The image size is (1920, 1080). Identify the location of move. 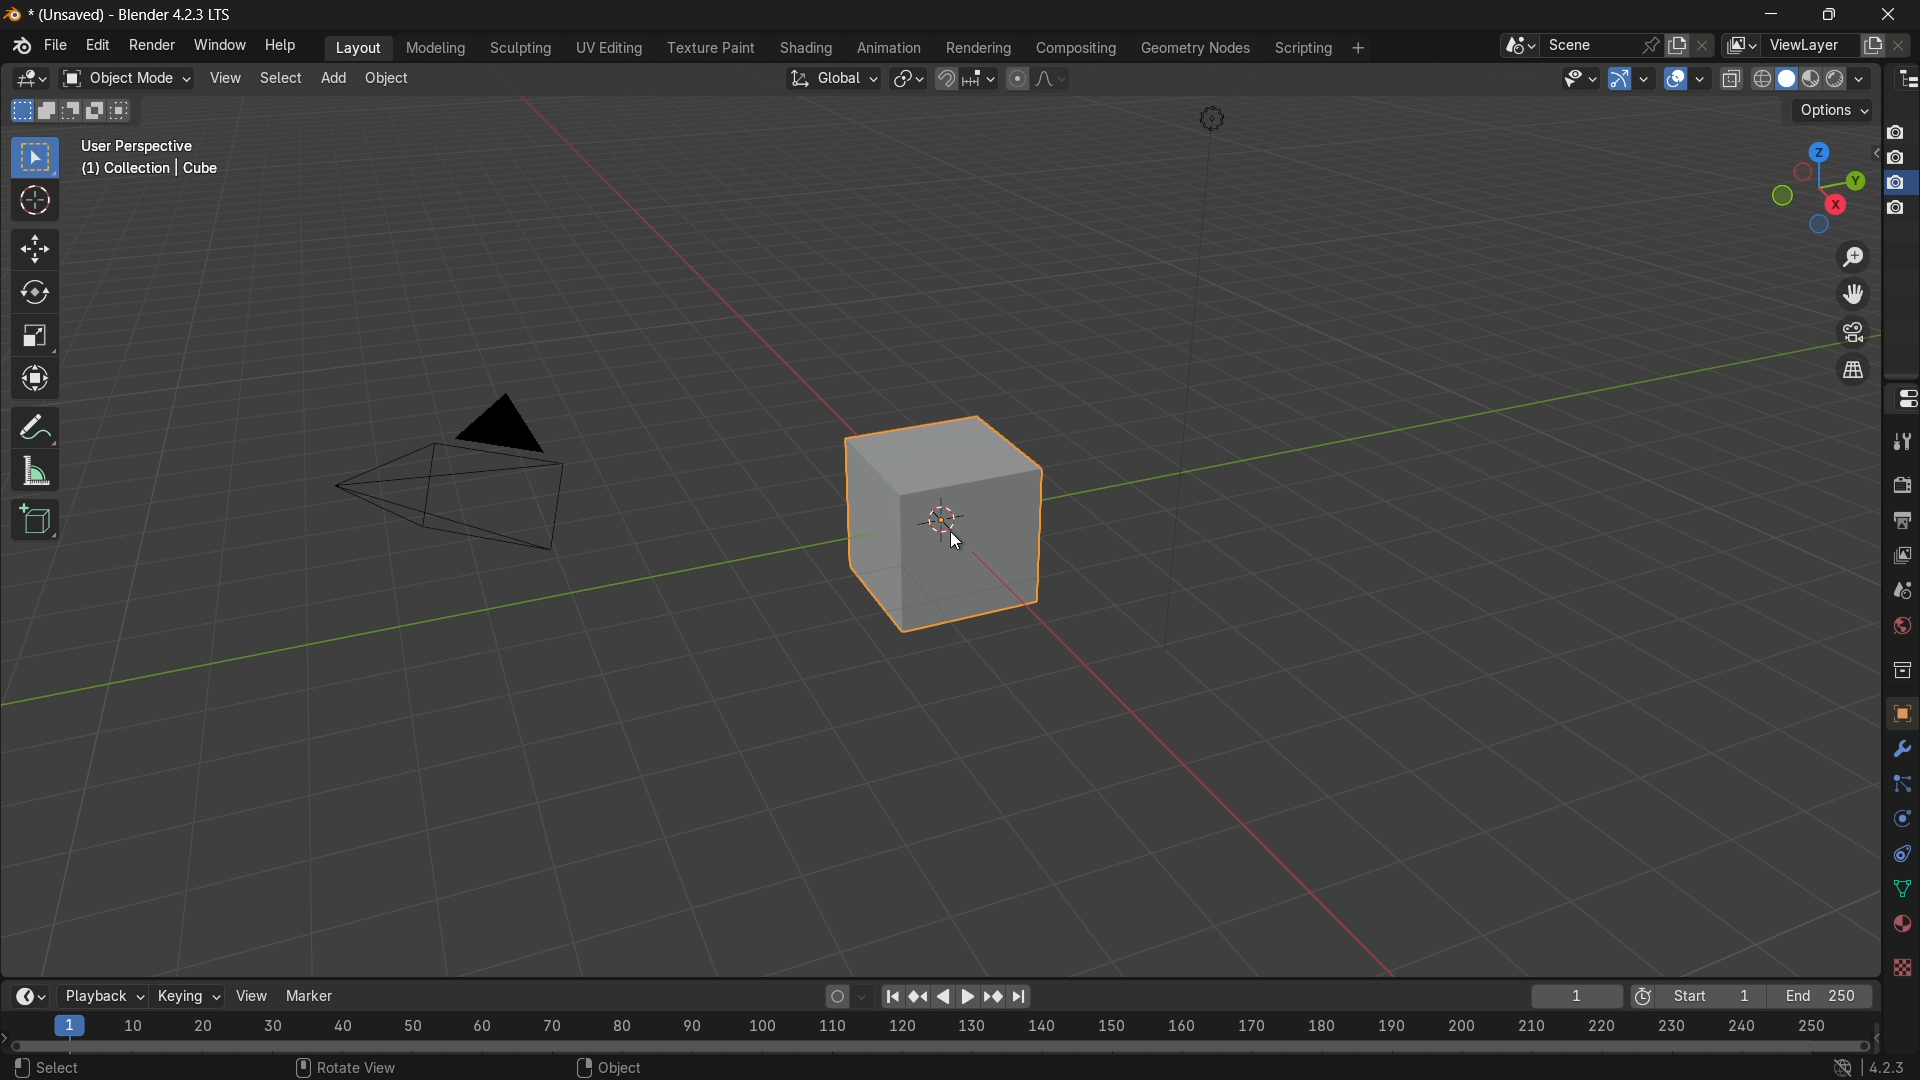
(34, 247).